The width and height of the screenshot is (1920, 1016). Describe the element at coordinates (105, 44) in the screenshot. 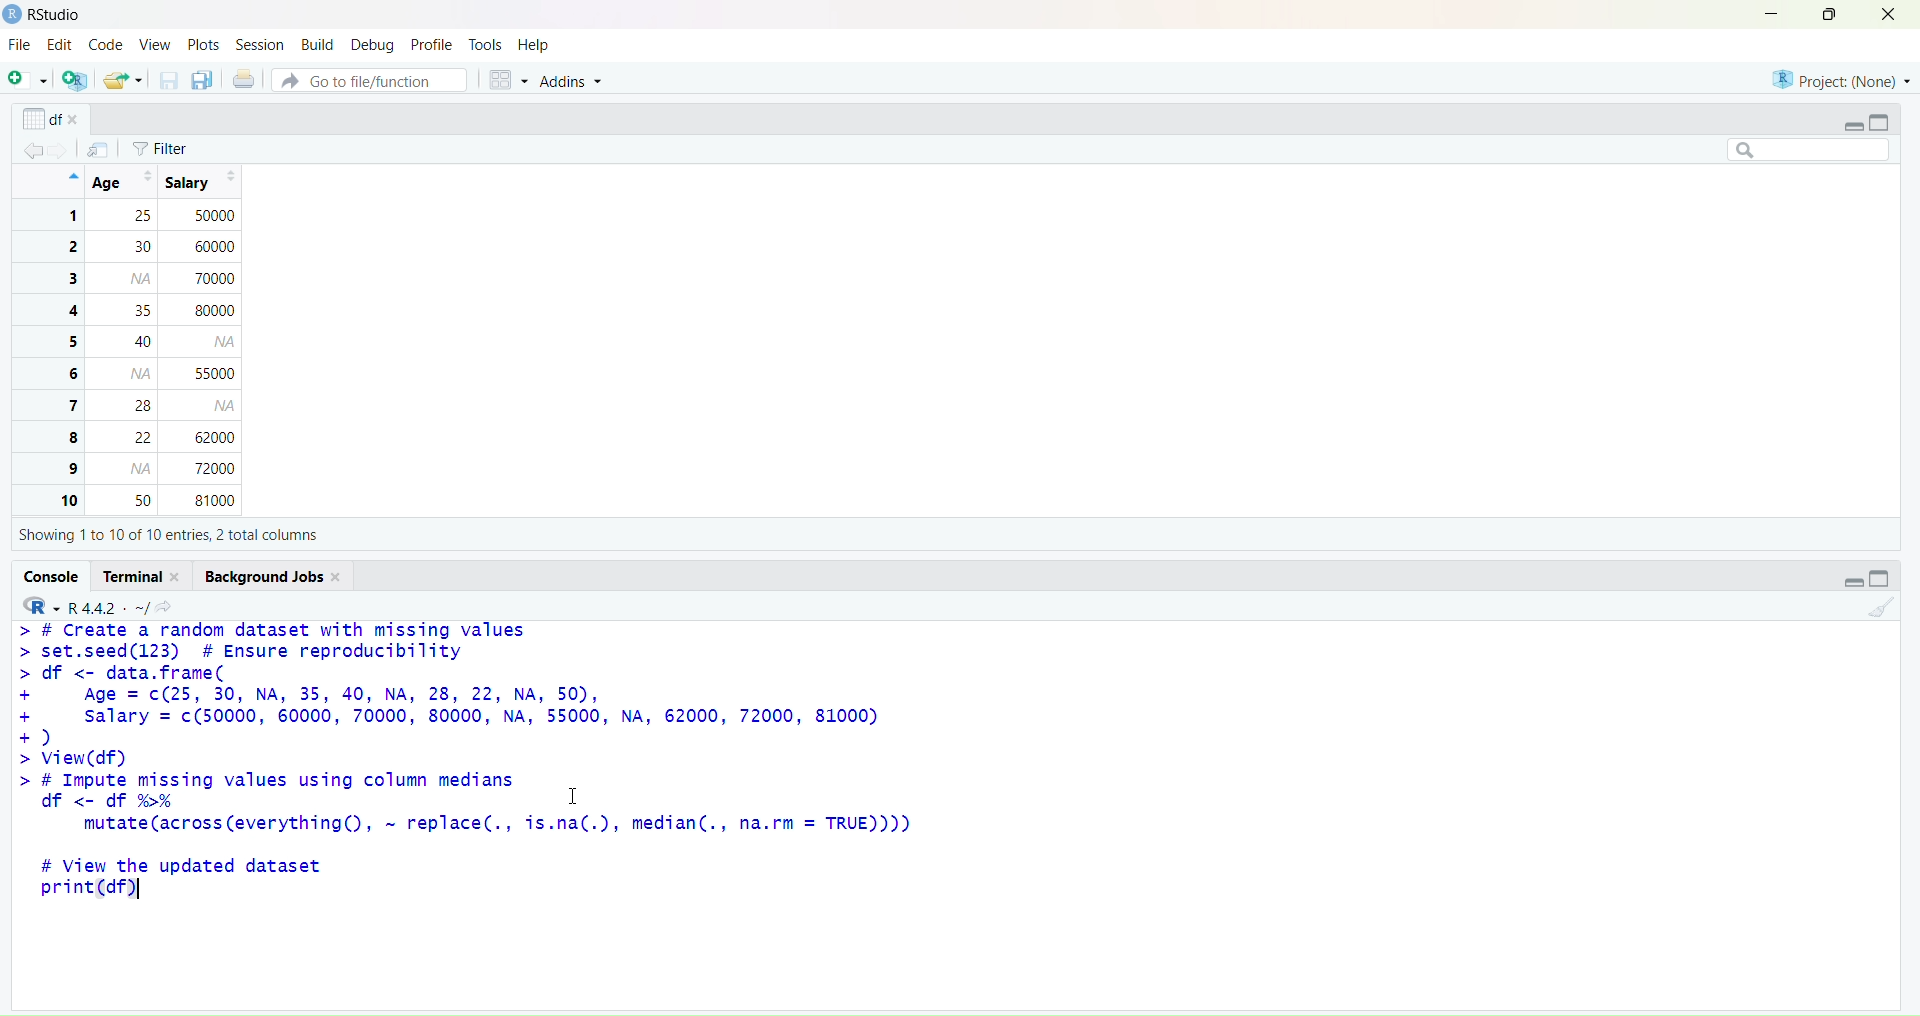

I see `code` at that location.